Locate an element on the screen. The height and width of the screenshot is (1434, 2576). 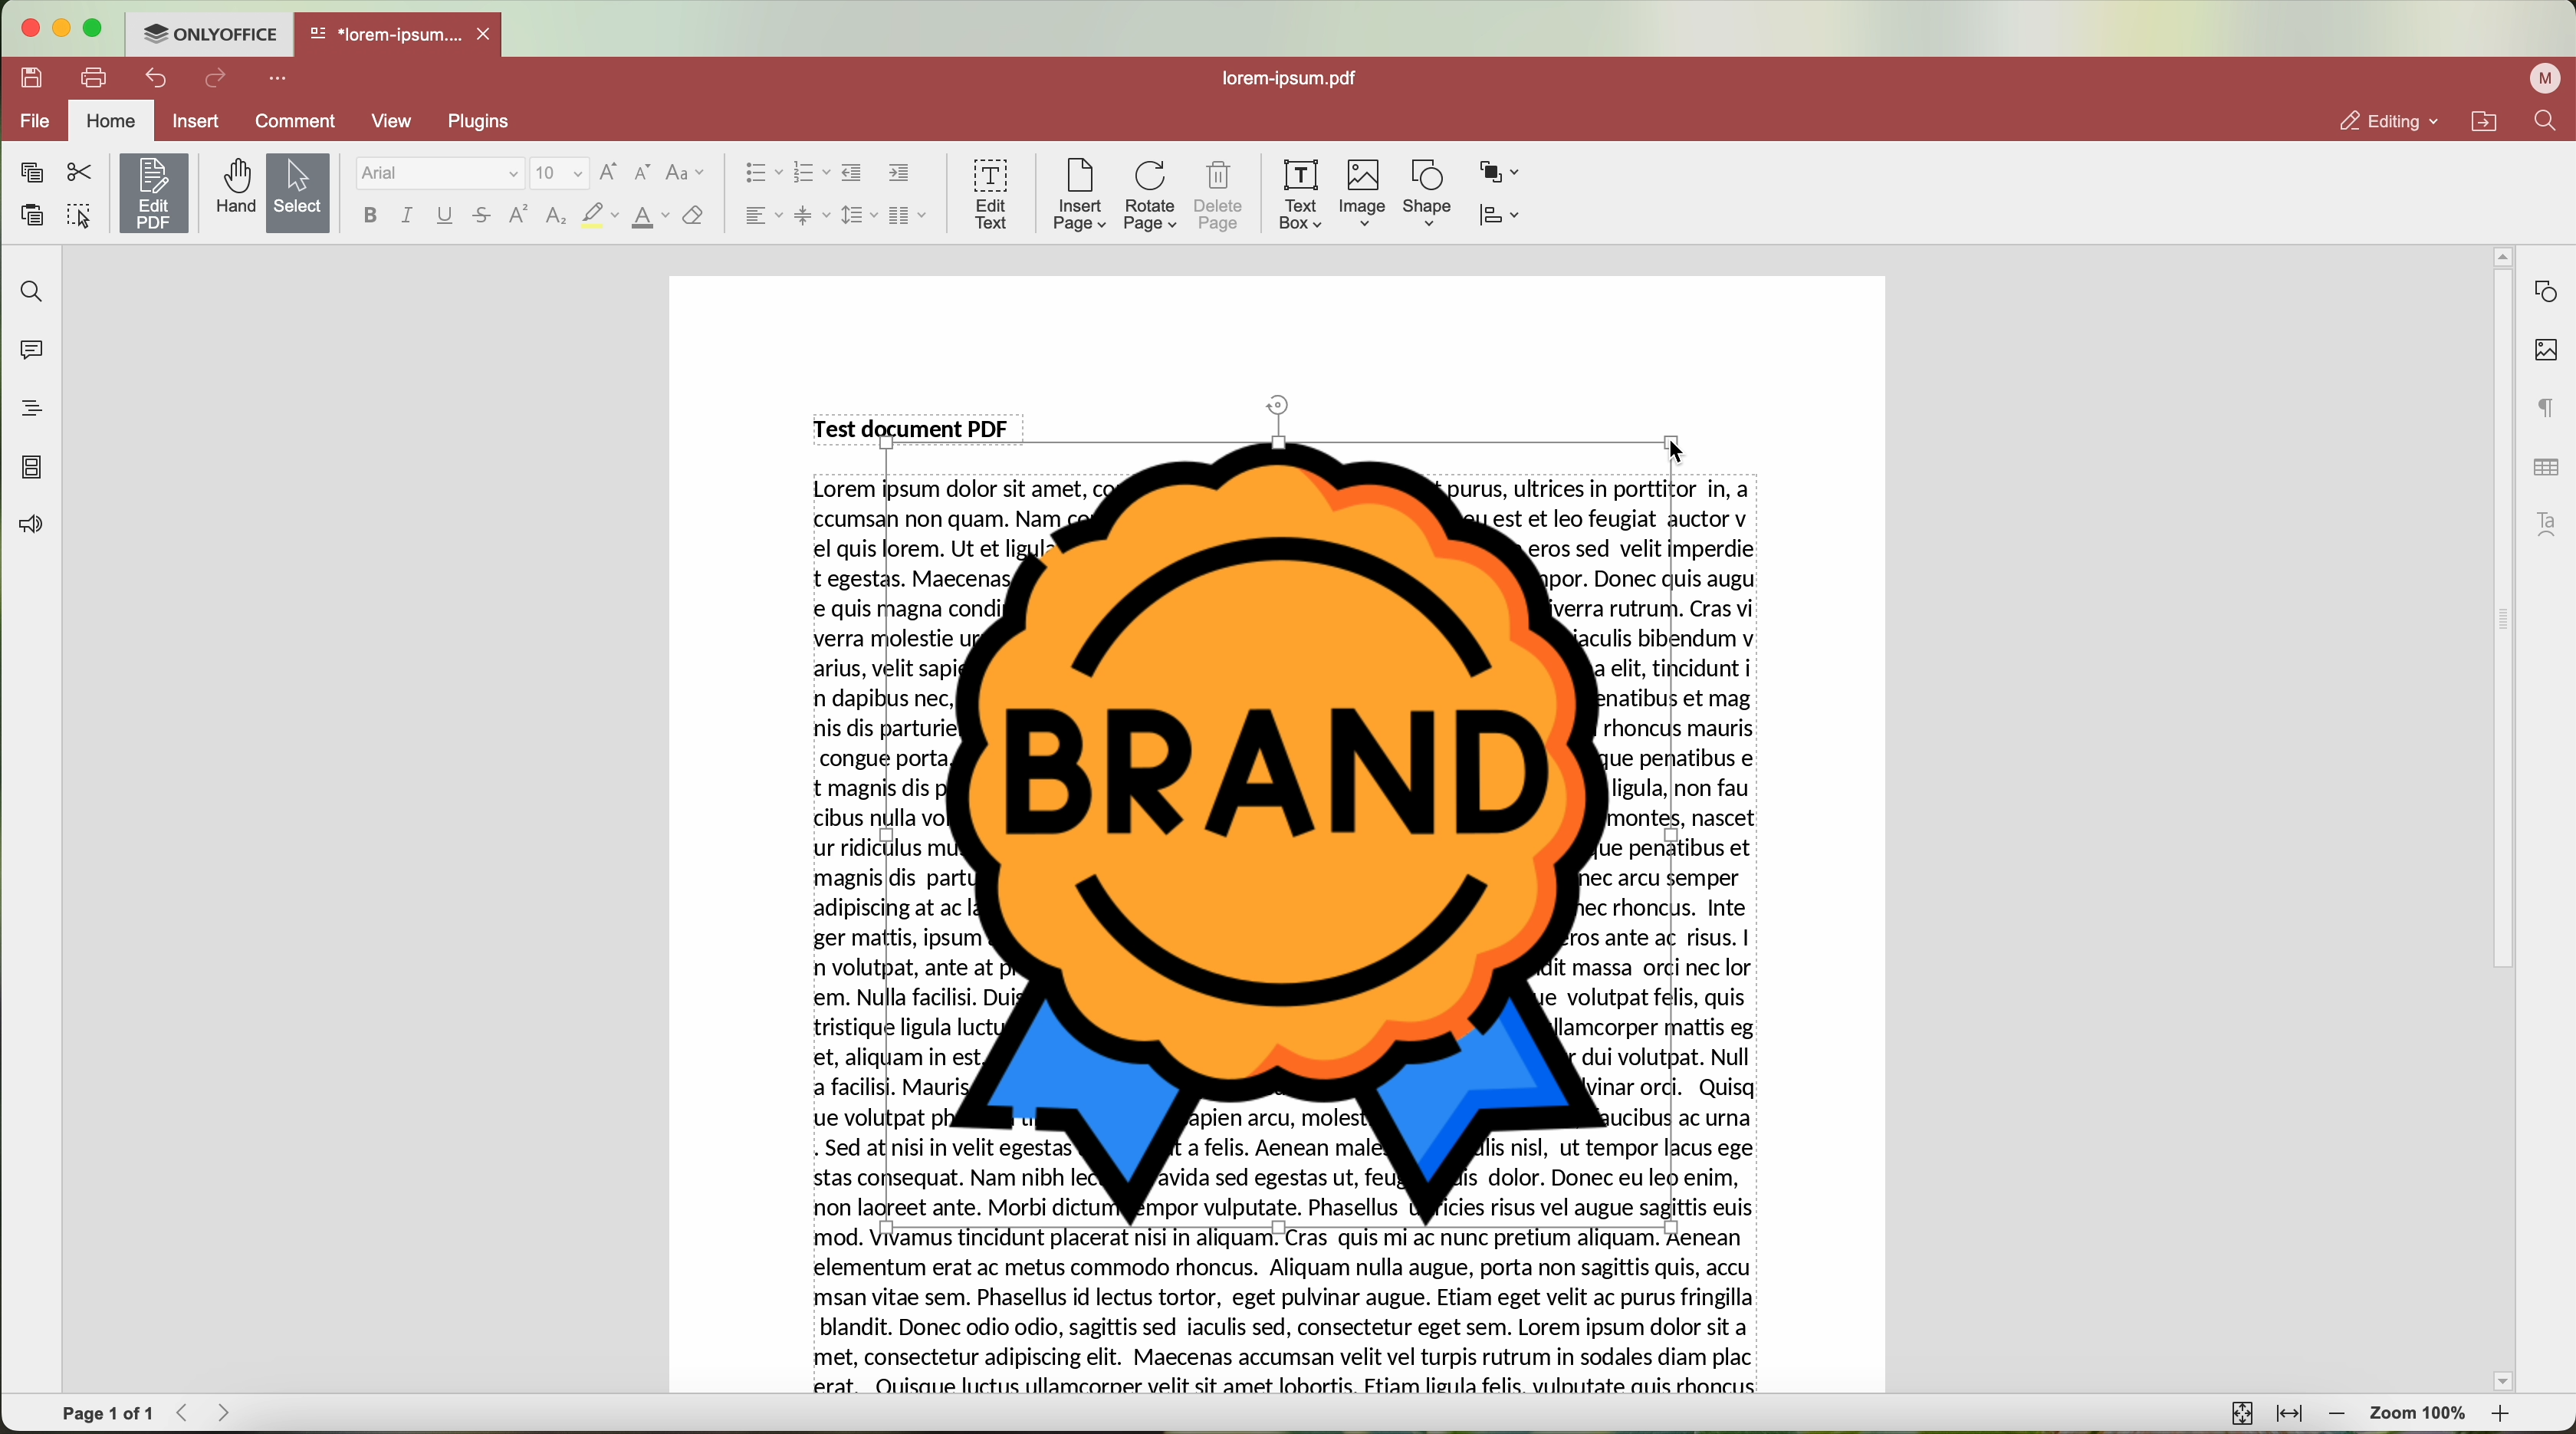
plugins is located at coordinates (490, 121).